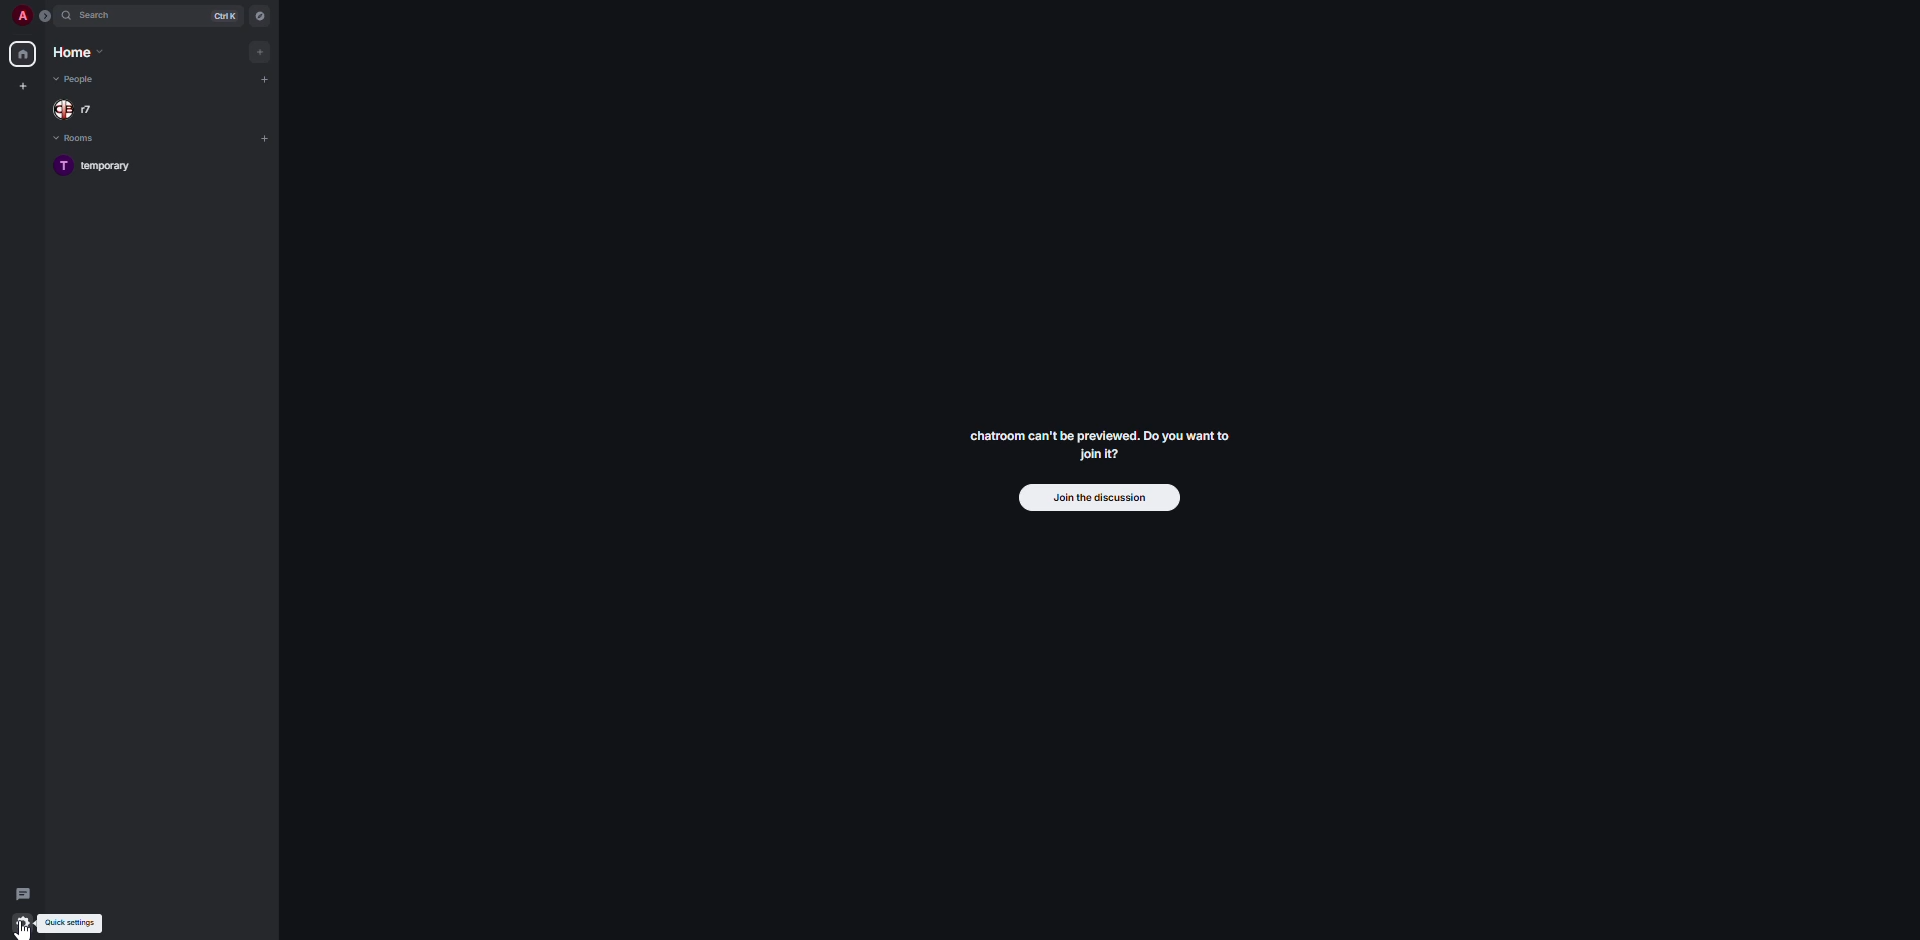 The width and height of the screenshot is (1920, 940). I want to click on join discussion, so click(1099, 497).